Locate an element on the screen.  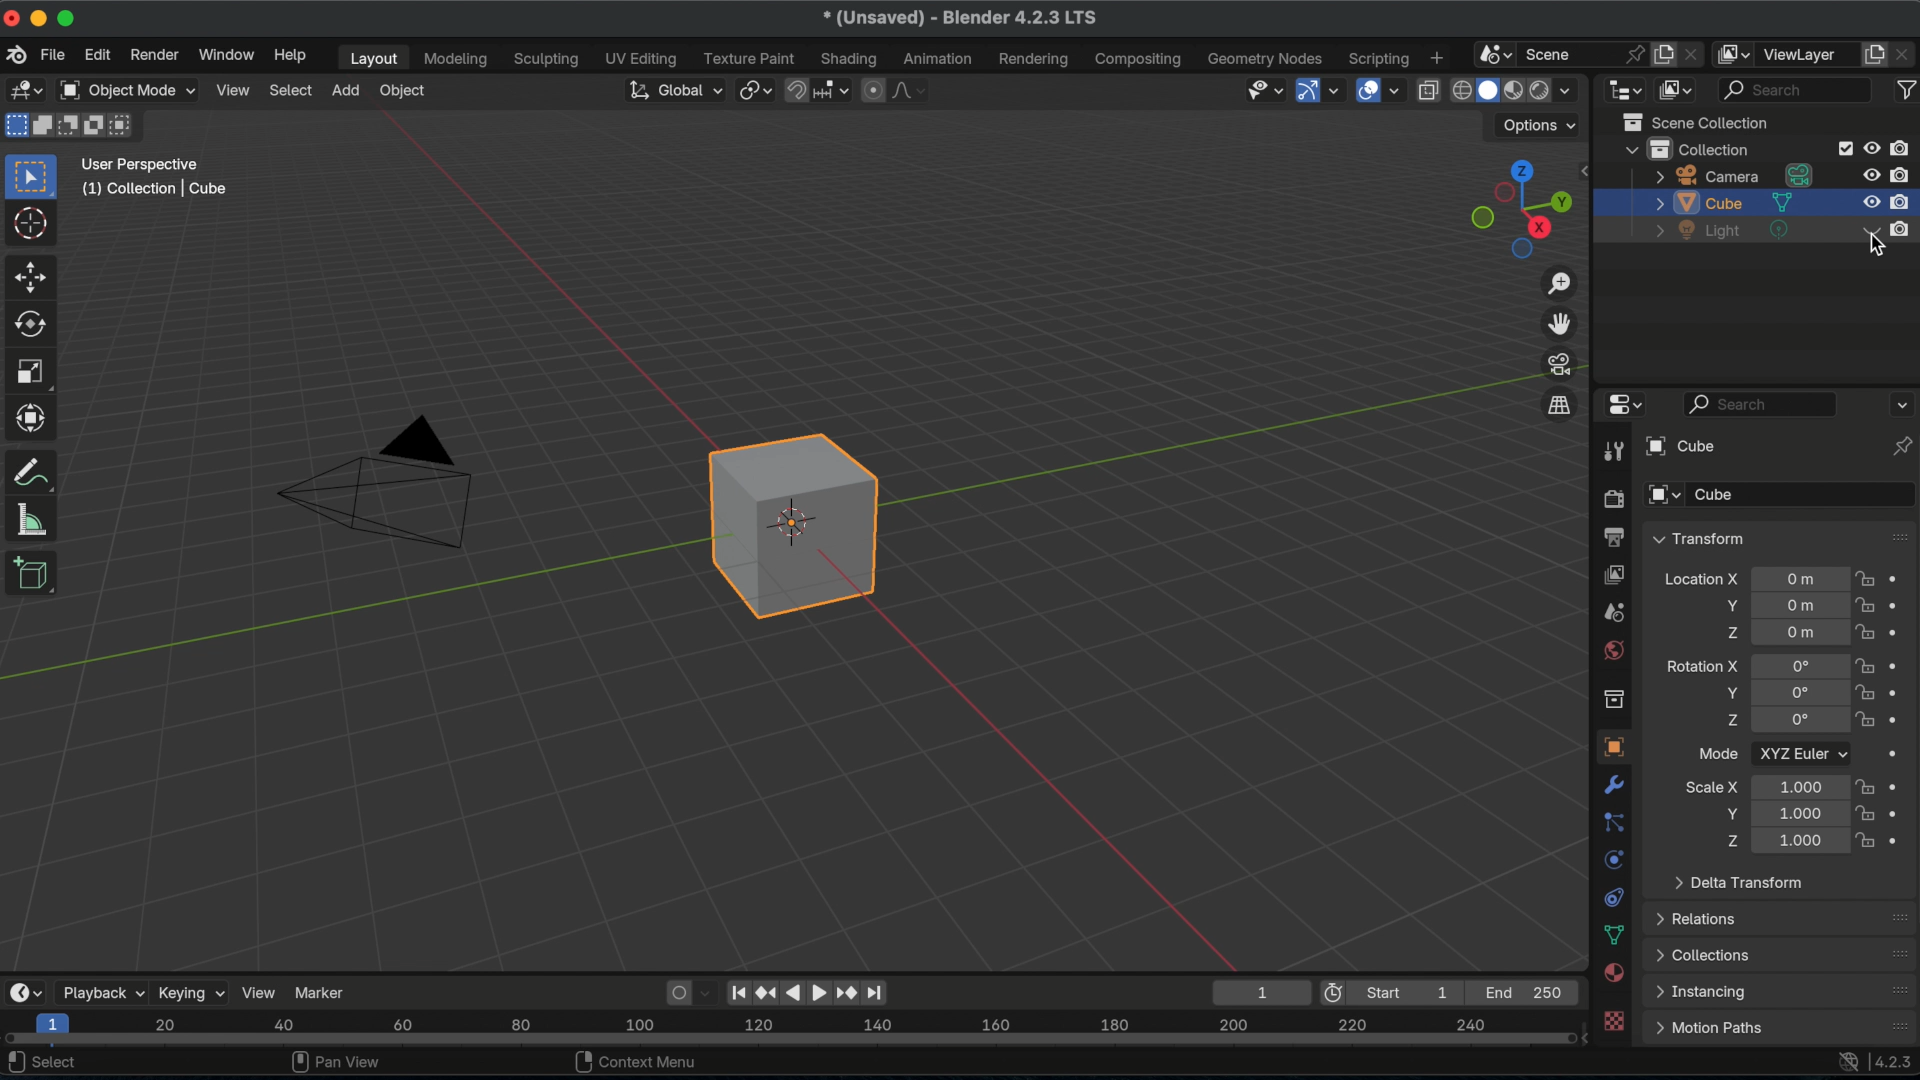
toggle pin ID is located at coordinates (1895, 446).